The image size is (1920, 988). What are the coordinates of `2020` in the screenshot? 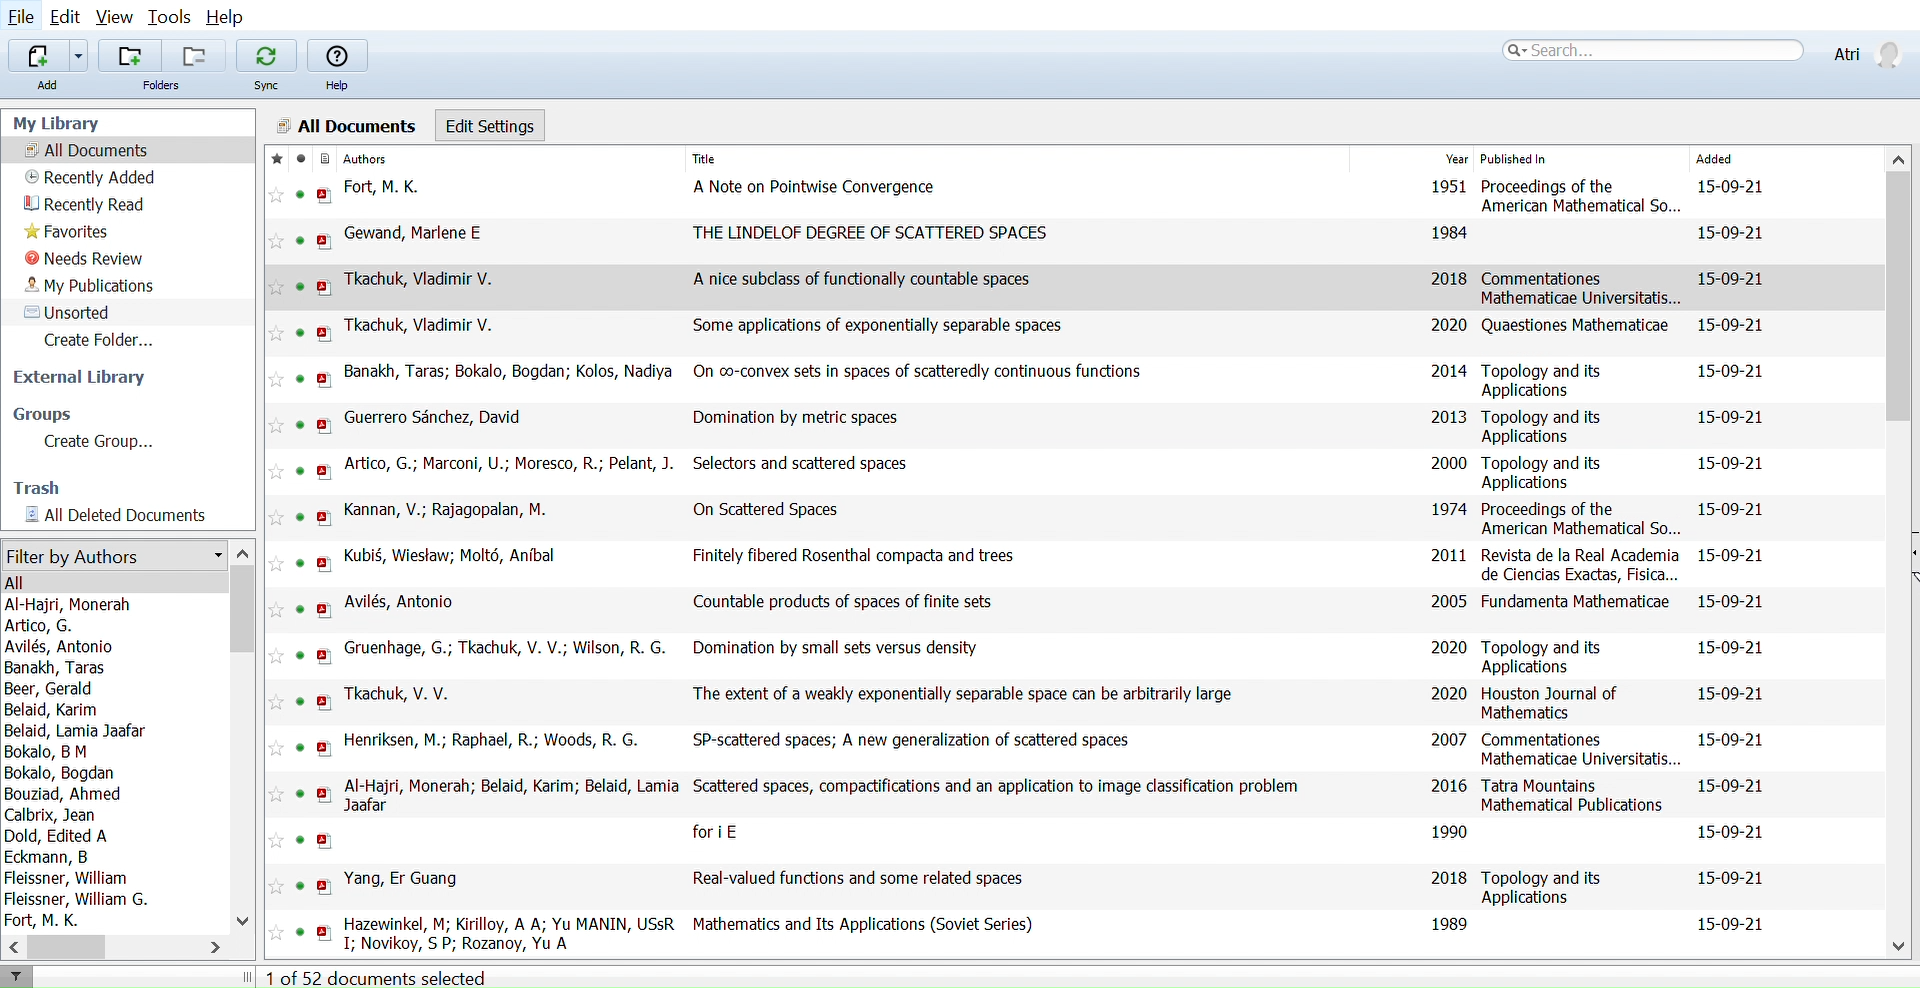 It's located at (1448, 694).